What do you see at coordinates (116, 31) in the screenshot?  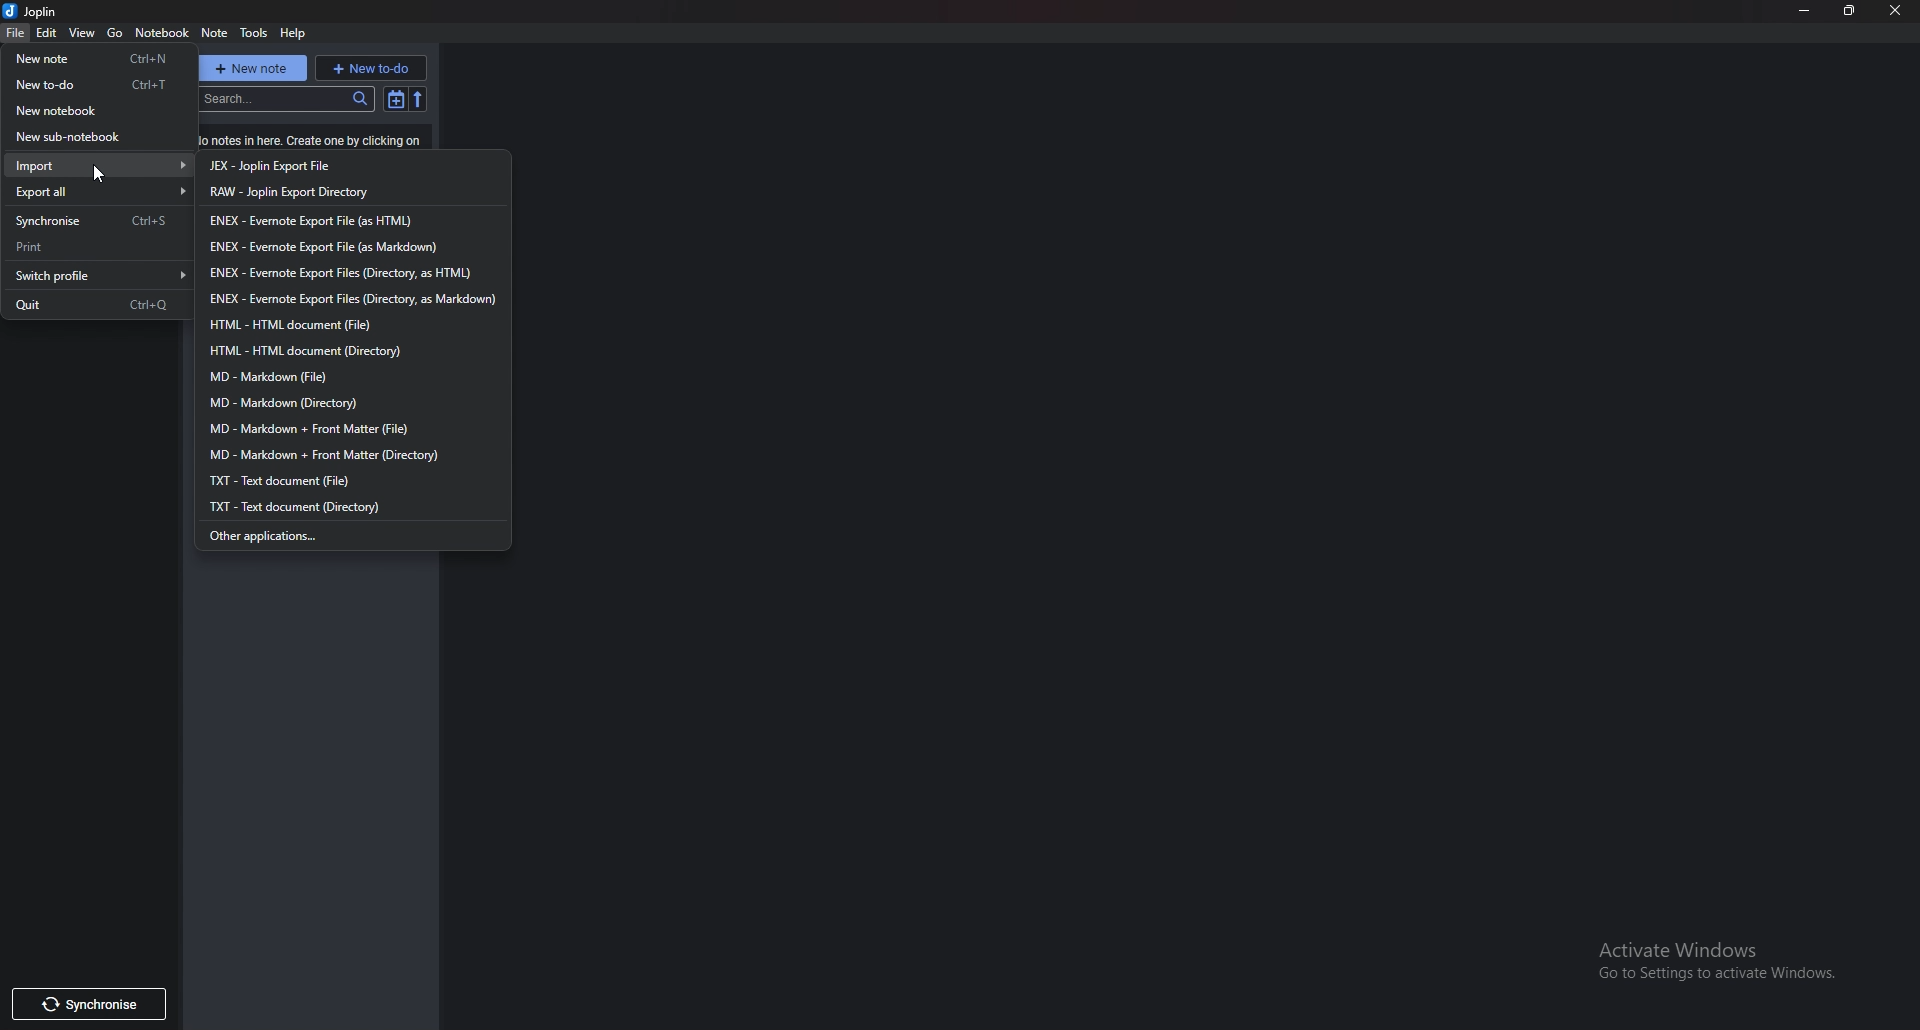 I see `go` at bounding box center [116, 31].